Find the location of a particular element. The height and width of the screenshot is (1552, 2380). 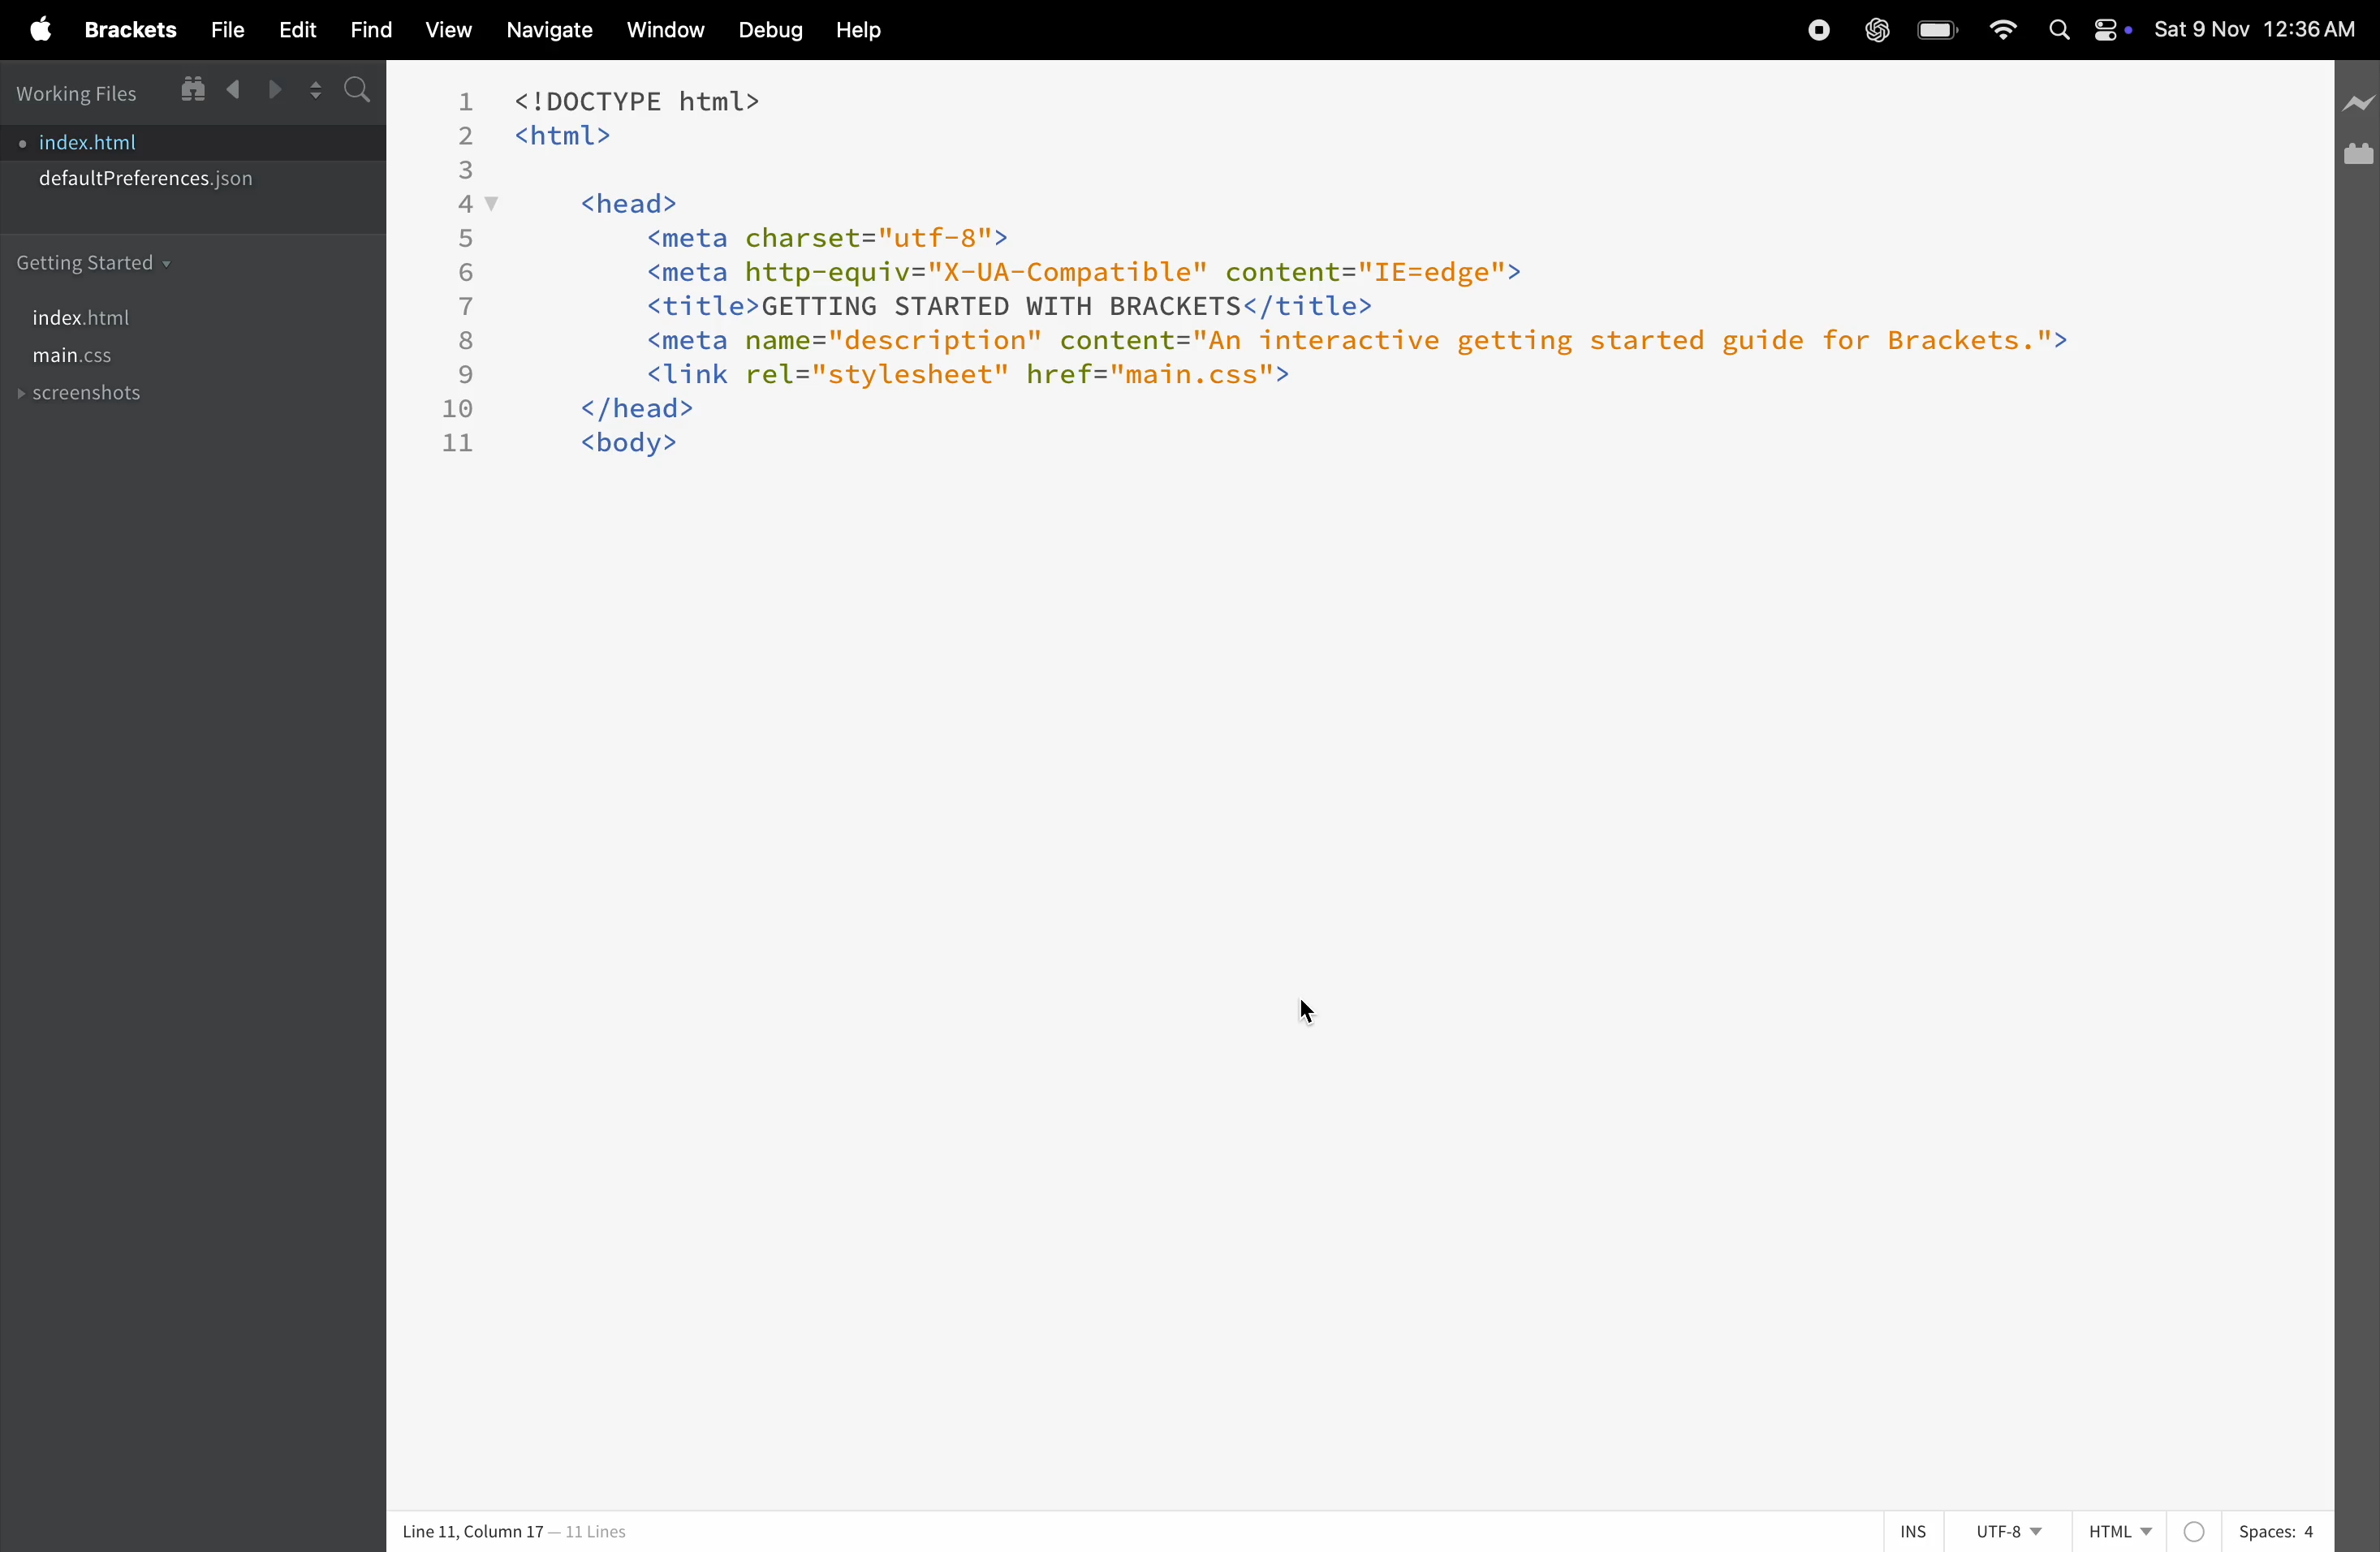

wifi is located at coordinates (2006, 33).